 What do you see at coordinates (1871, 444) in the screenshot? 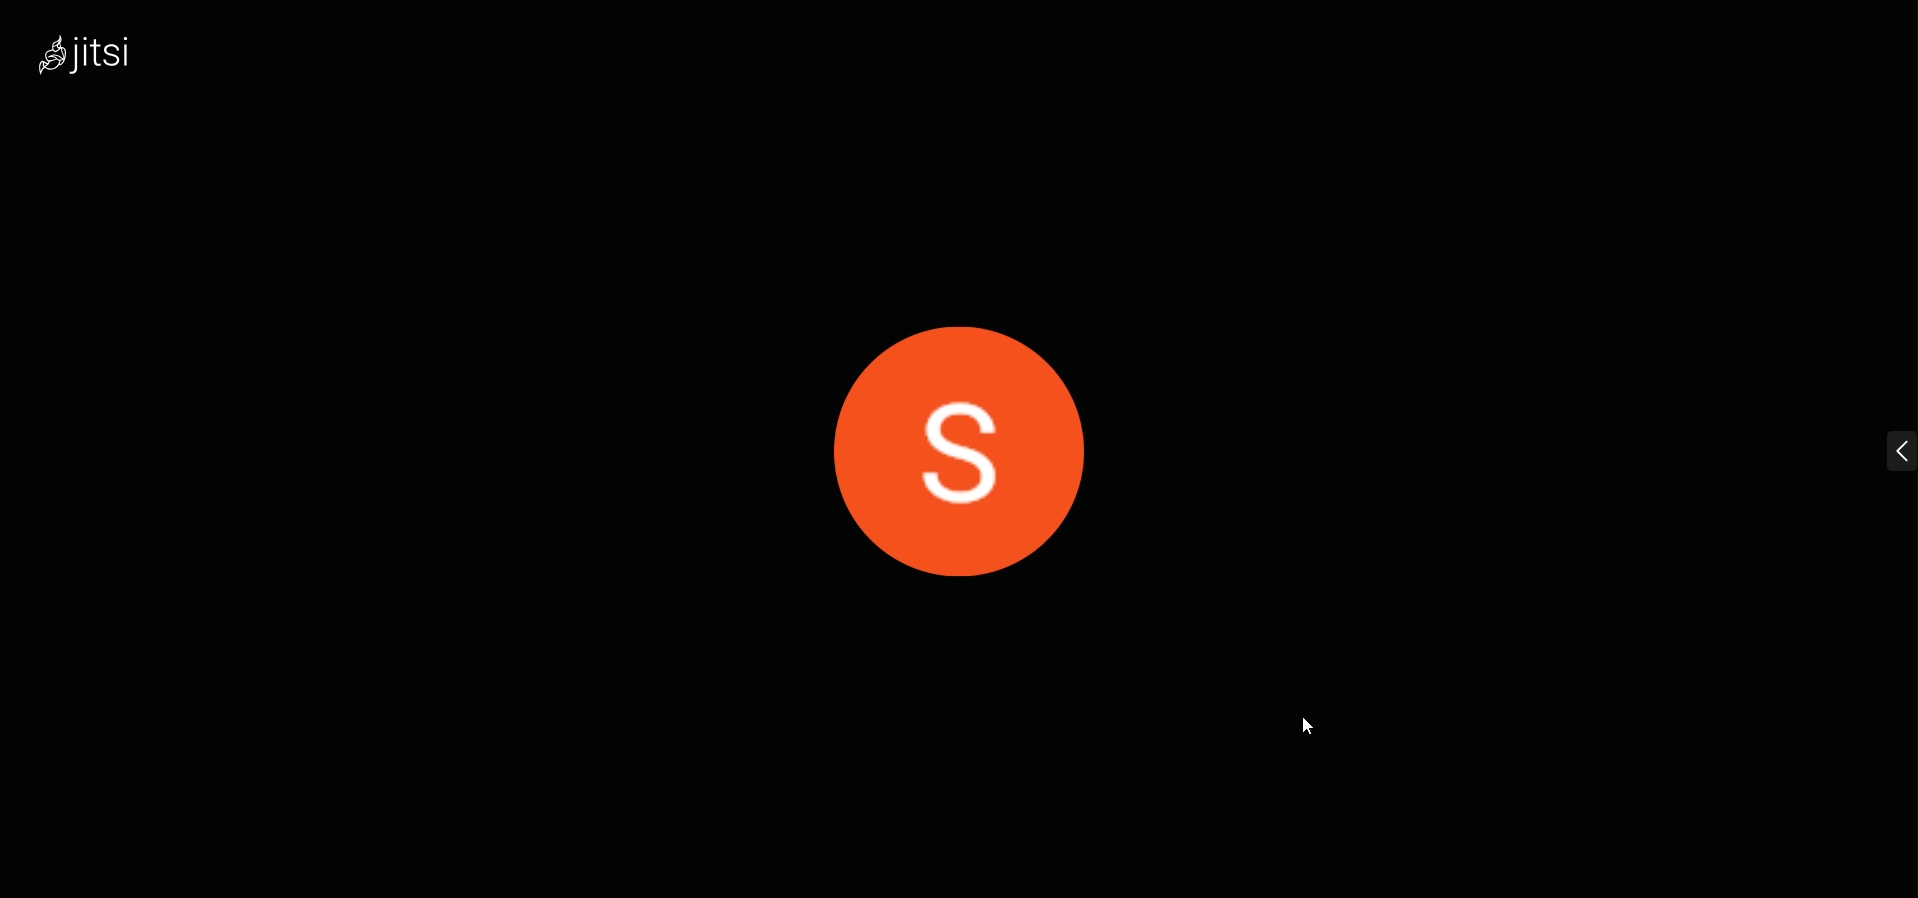
I see `expand` at bounding box center [1871, 444].